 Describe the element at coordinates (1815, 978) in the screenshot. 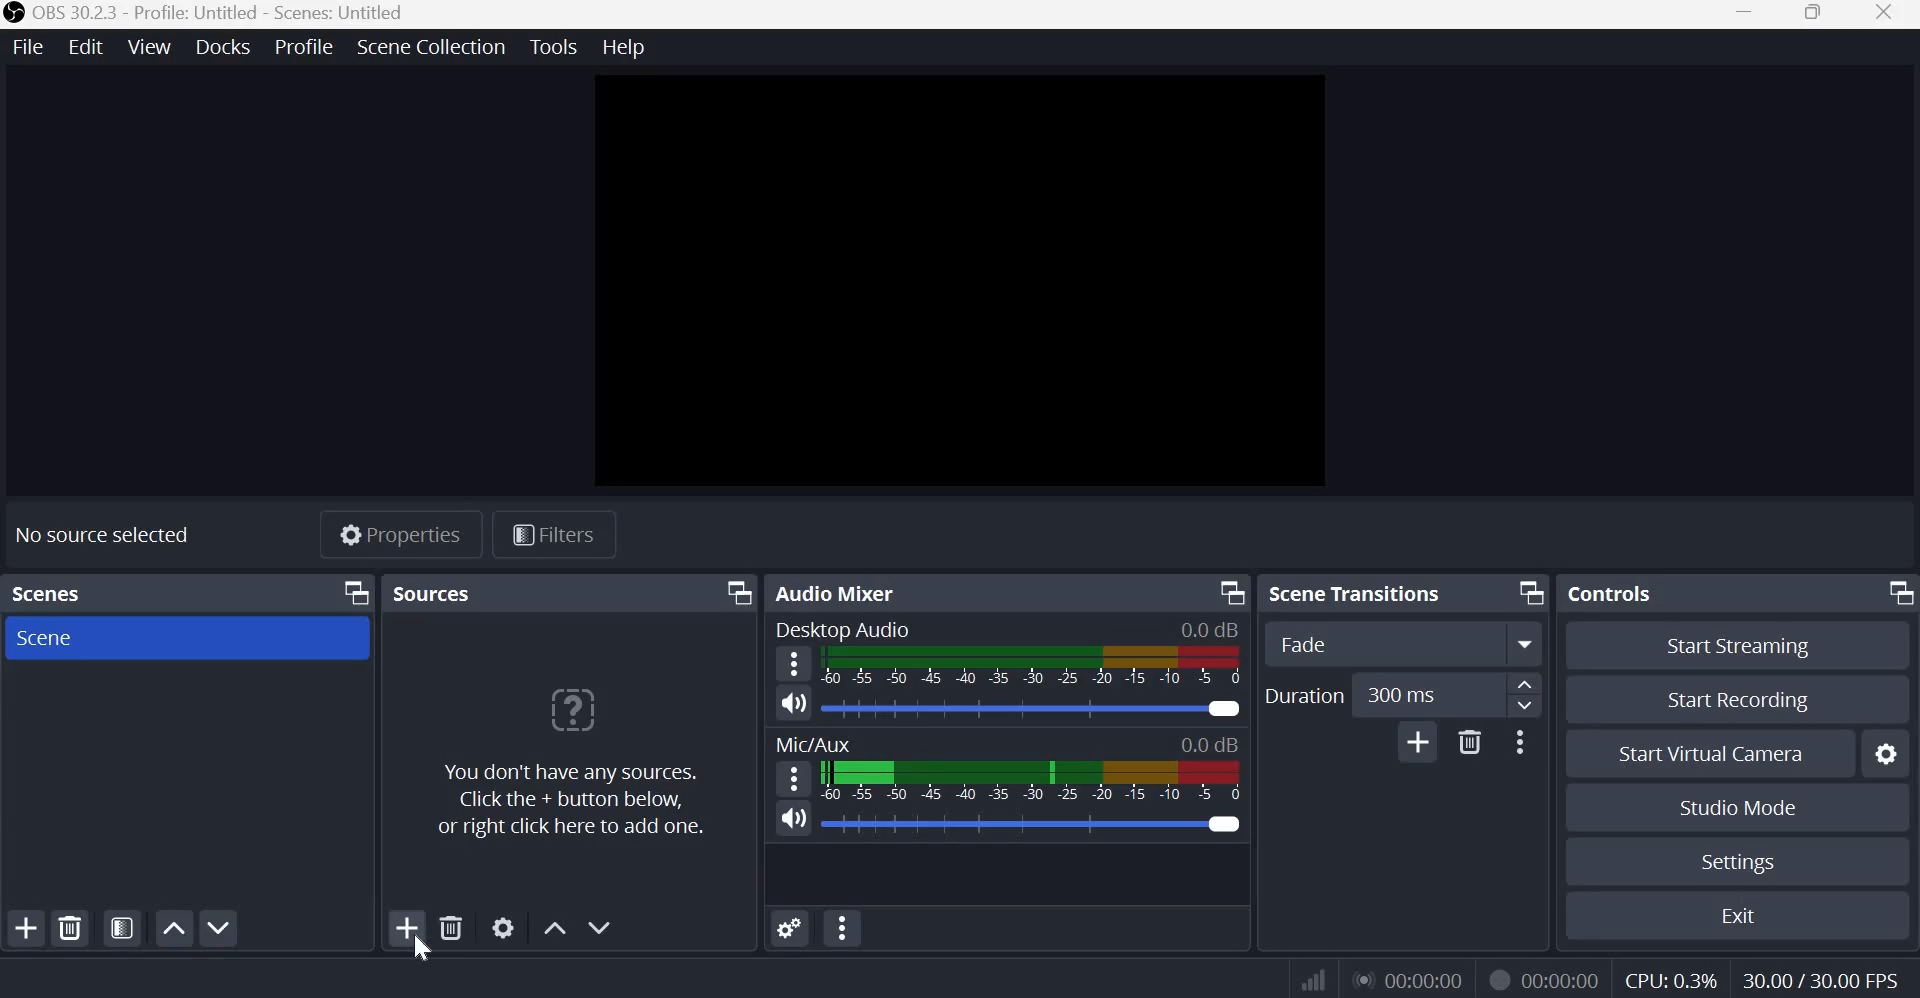

I see `Frame Rate (FPS)` at that location.